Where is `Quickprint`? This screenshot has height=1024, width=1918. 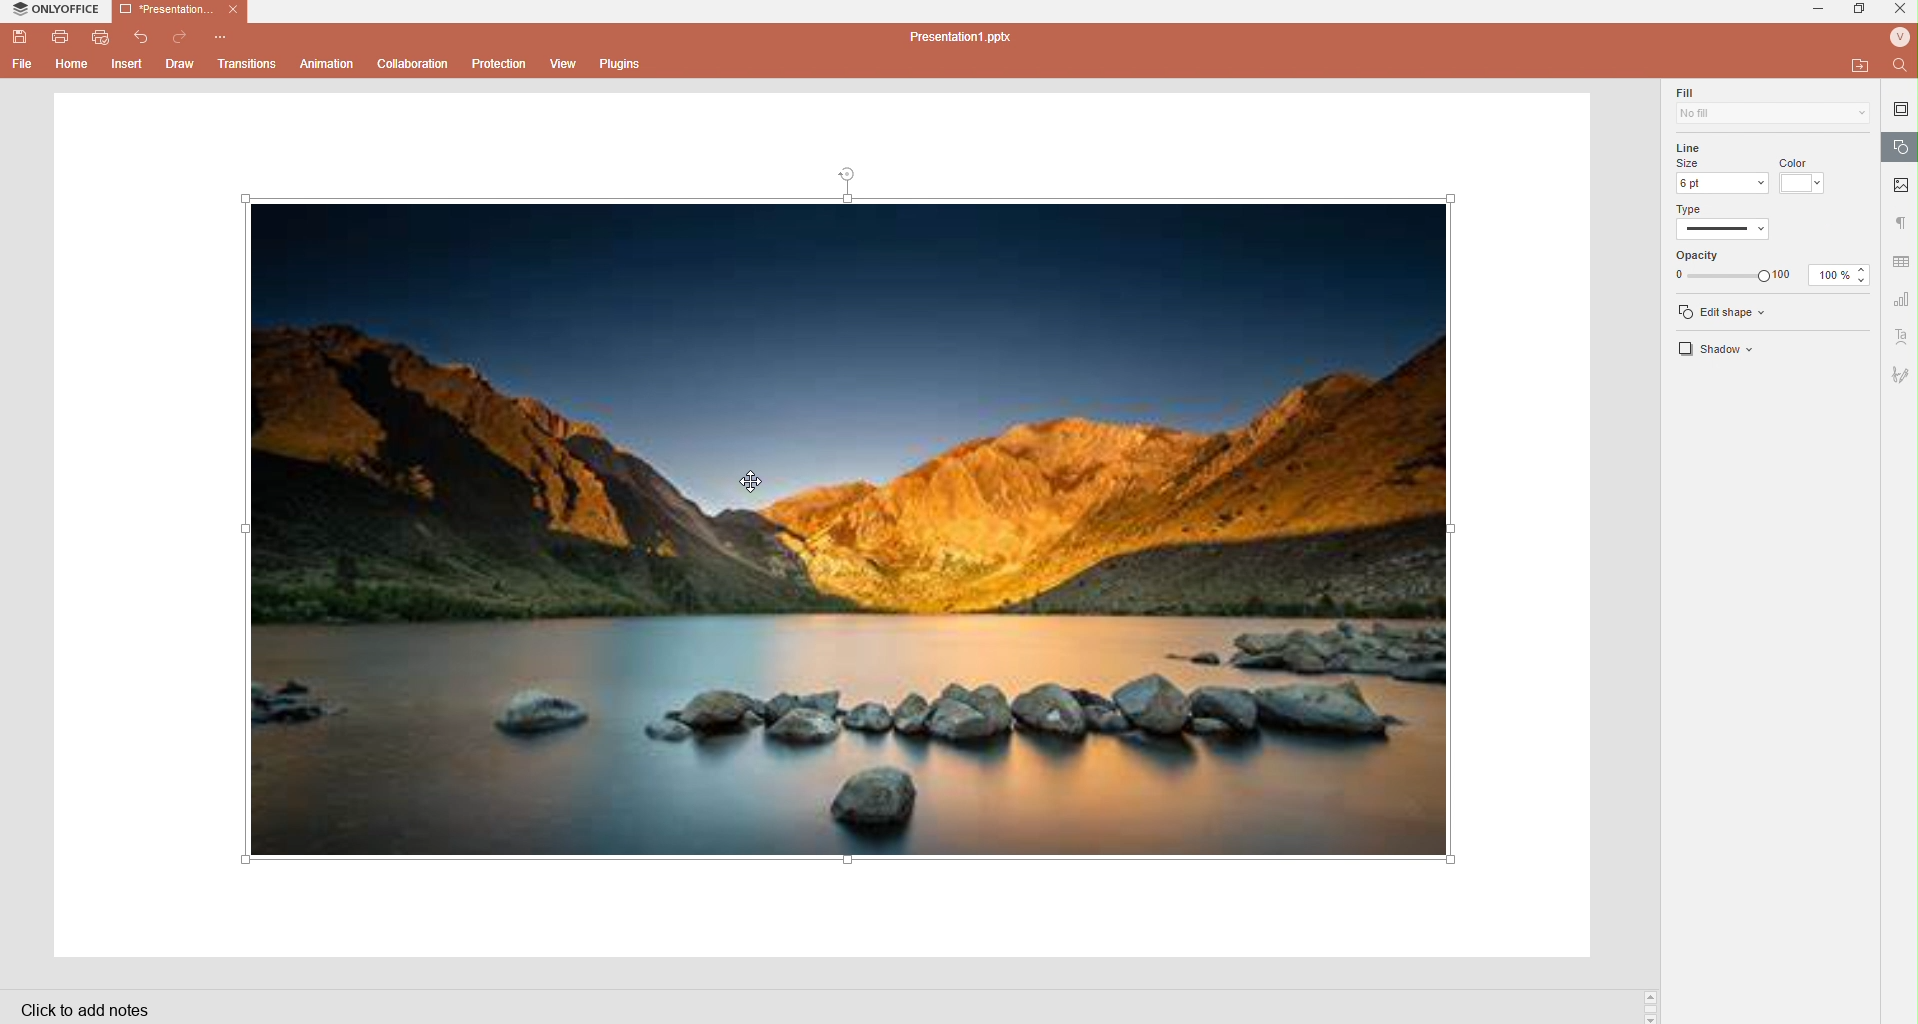
Quickprint is located at coordinates (102, 39).